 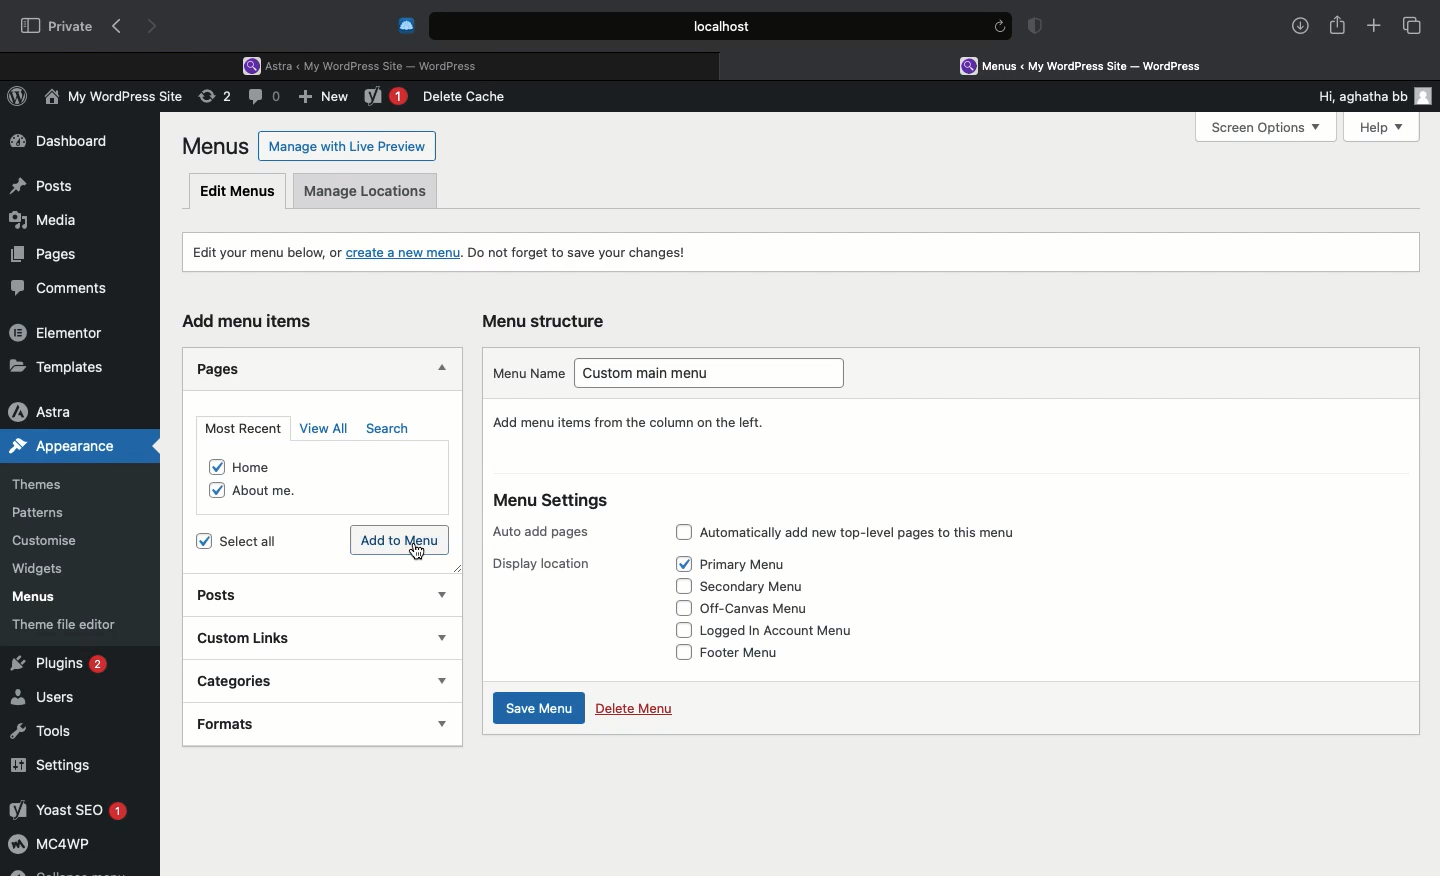 I want to click on Pages, so click(x=224, y=367).